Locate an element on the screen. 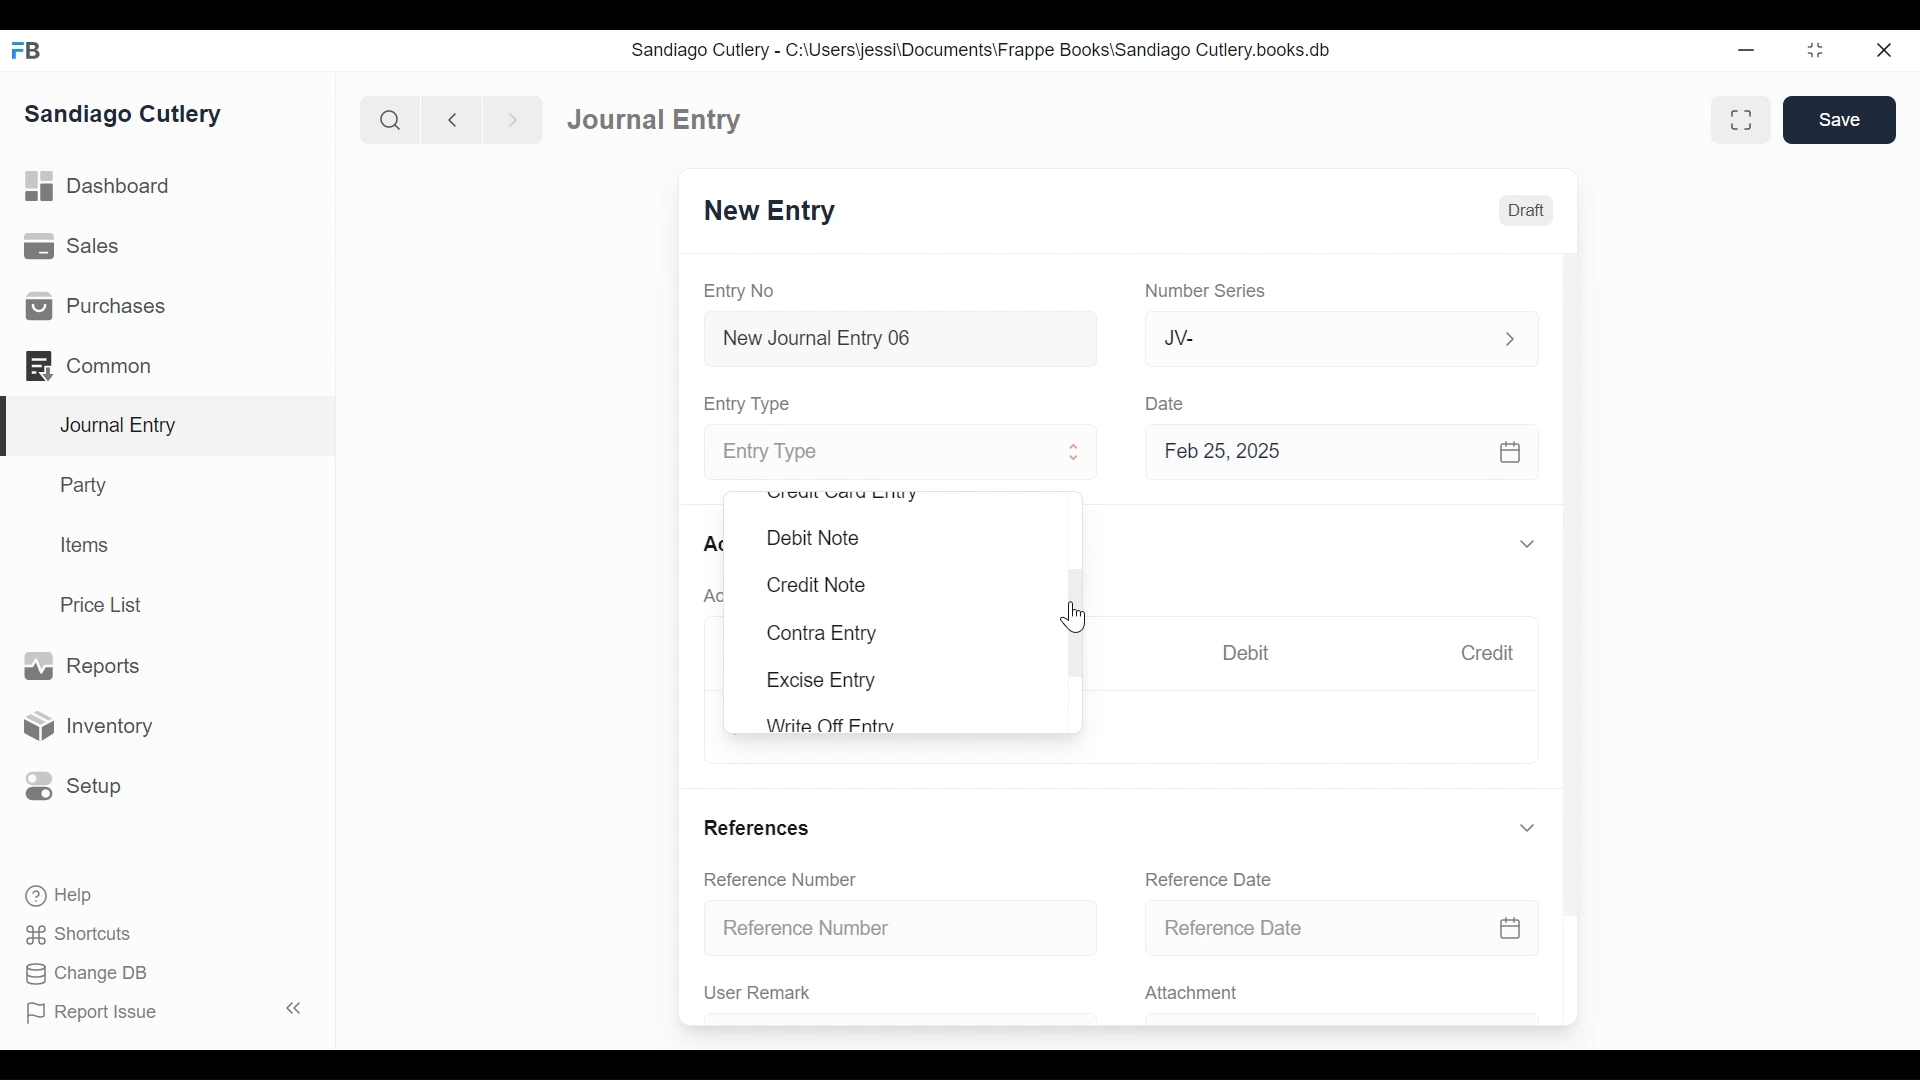  Sandiago Cutlery is located at coordinates (126, 115).